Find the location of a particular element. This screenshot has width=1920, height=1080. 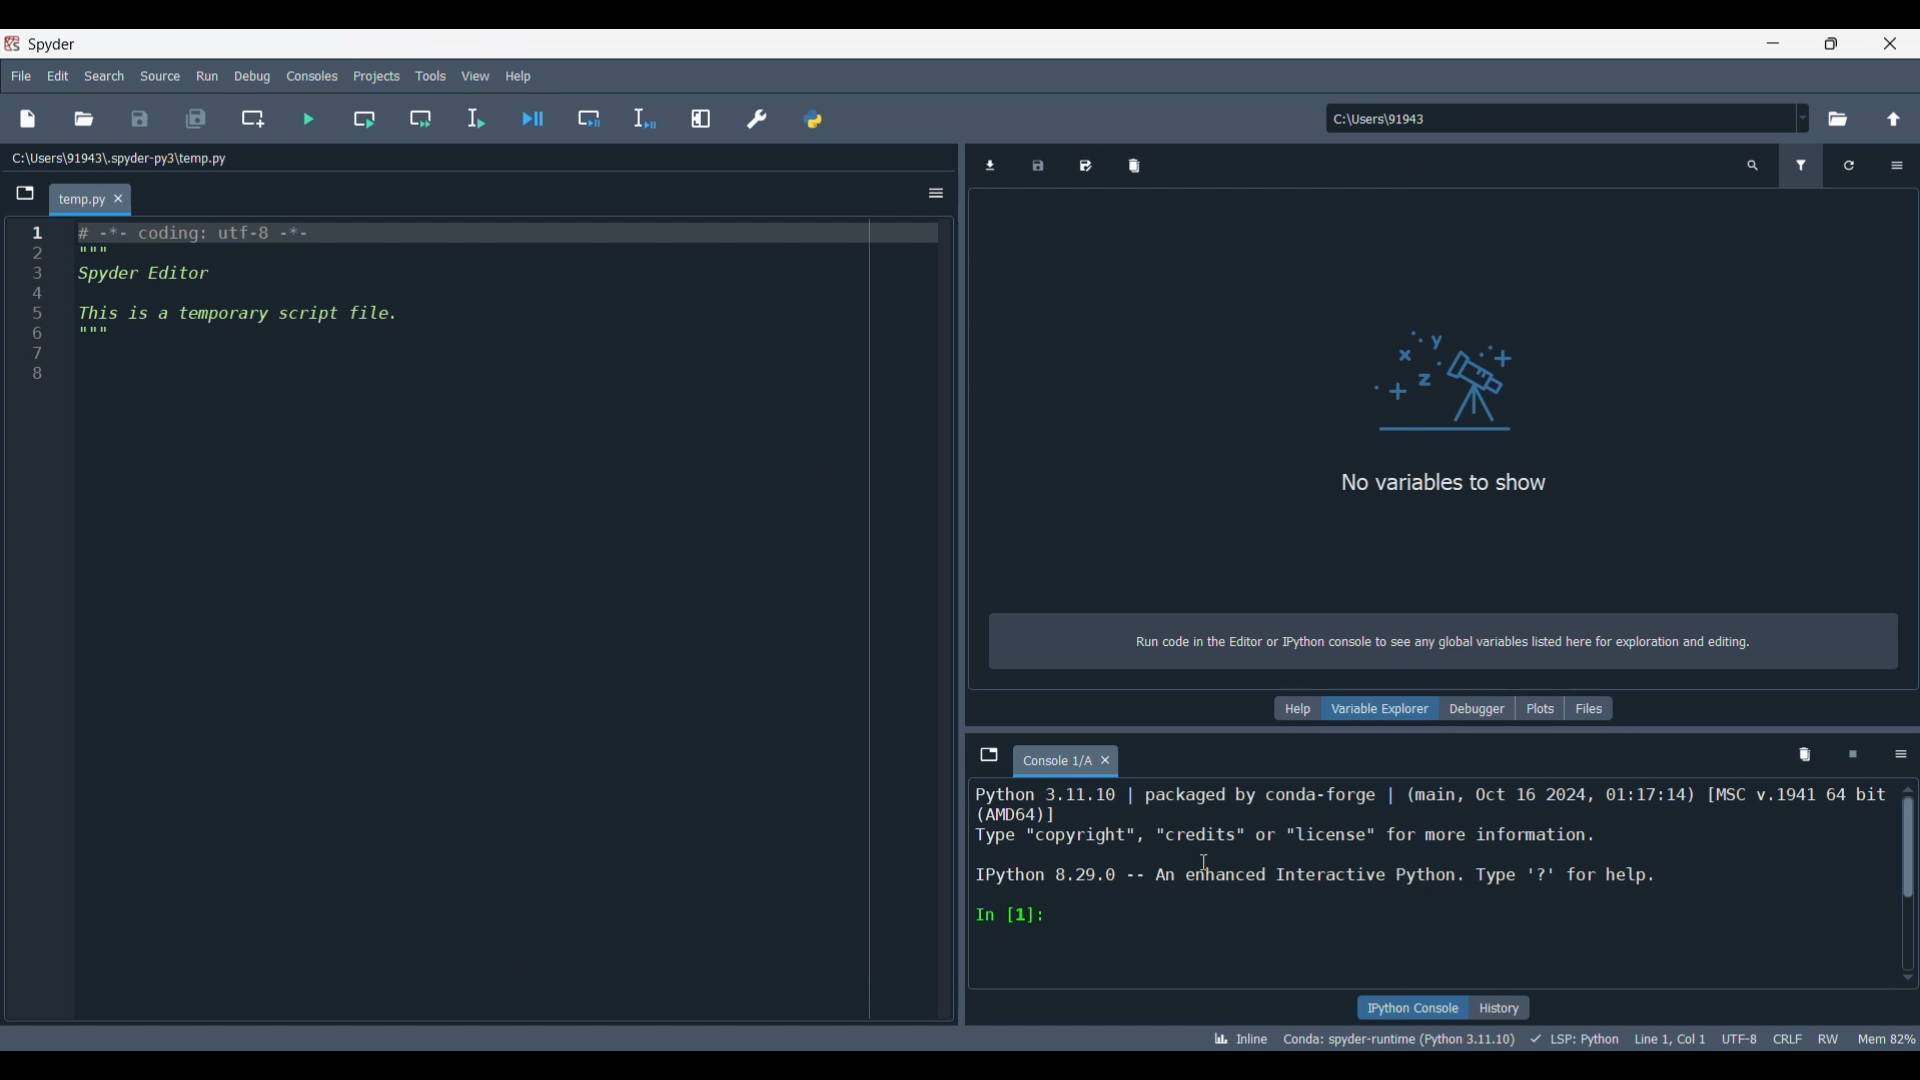

Options is located at coordinates (1897, 166).